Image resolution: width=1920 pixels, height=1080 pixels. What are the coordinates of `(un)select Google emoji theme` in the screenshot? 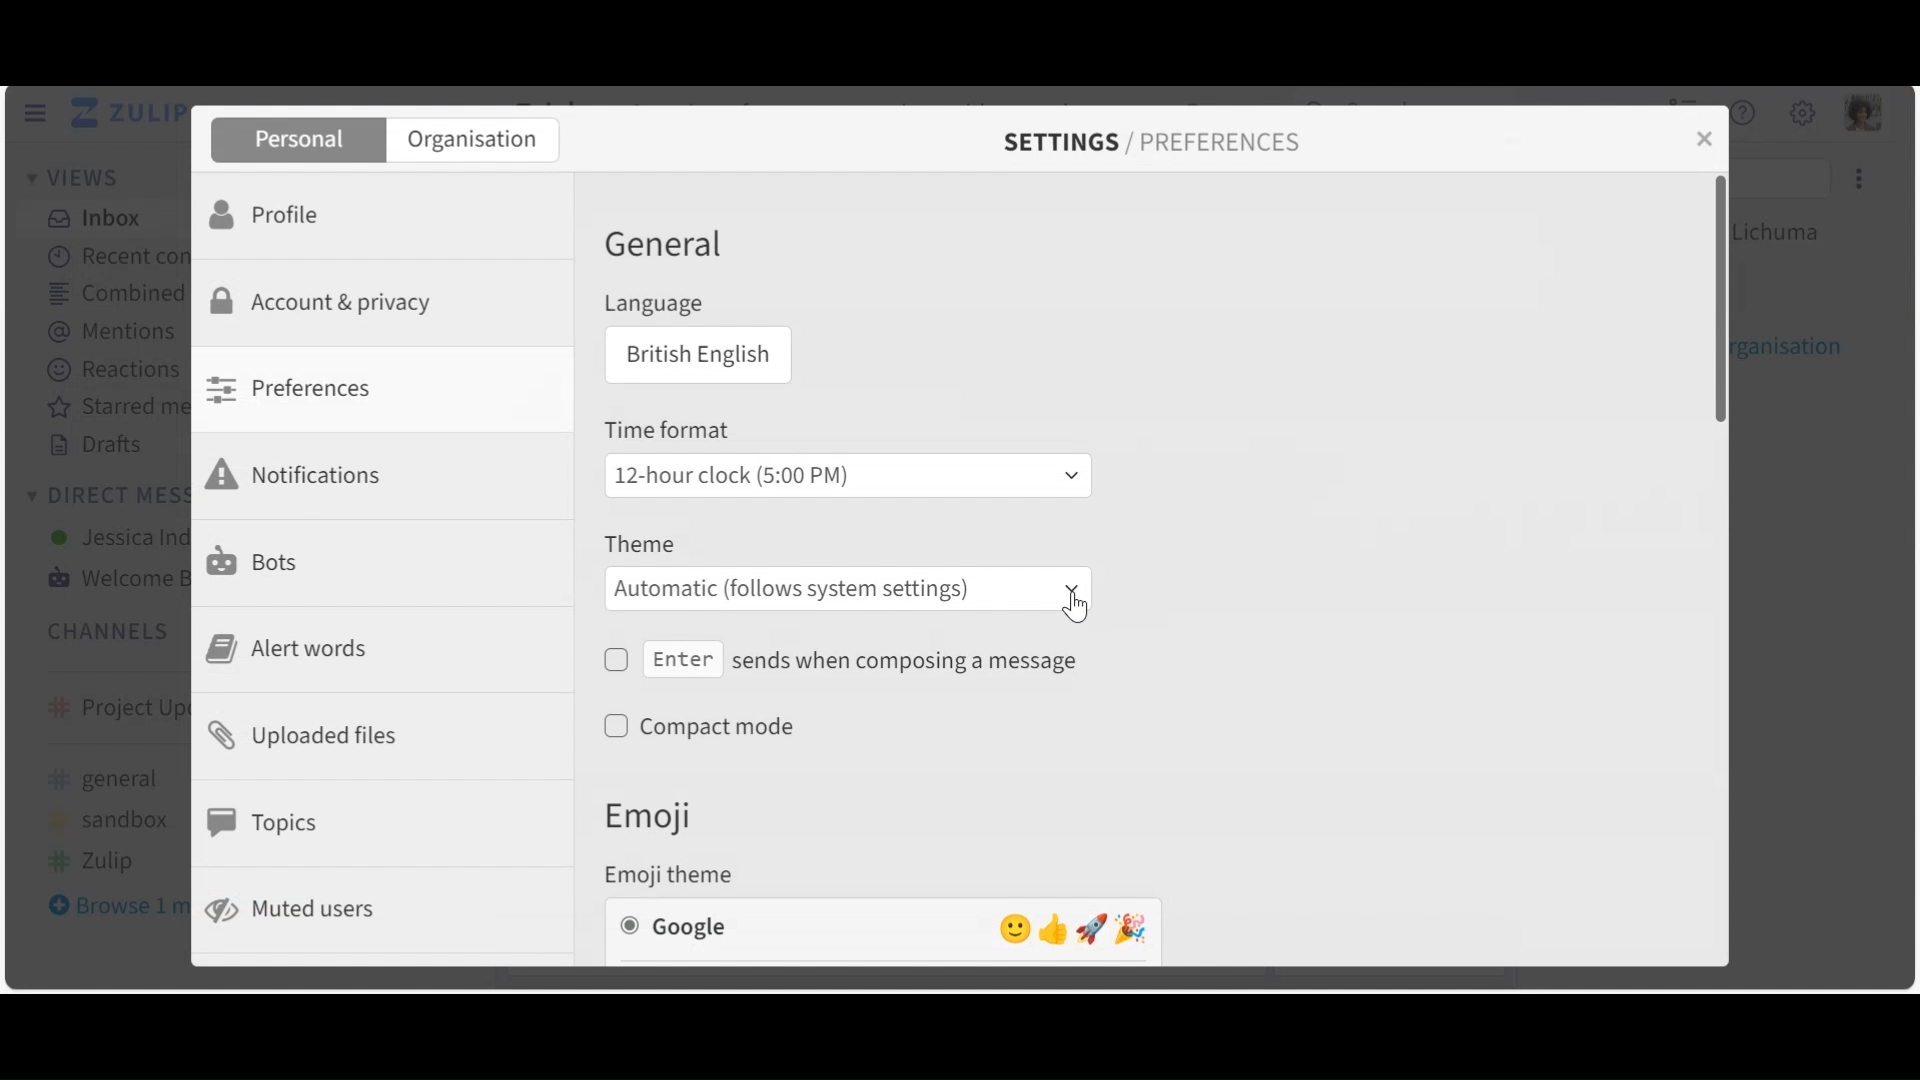 It's located at (883, 927).